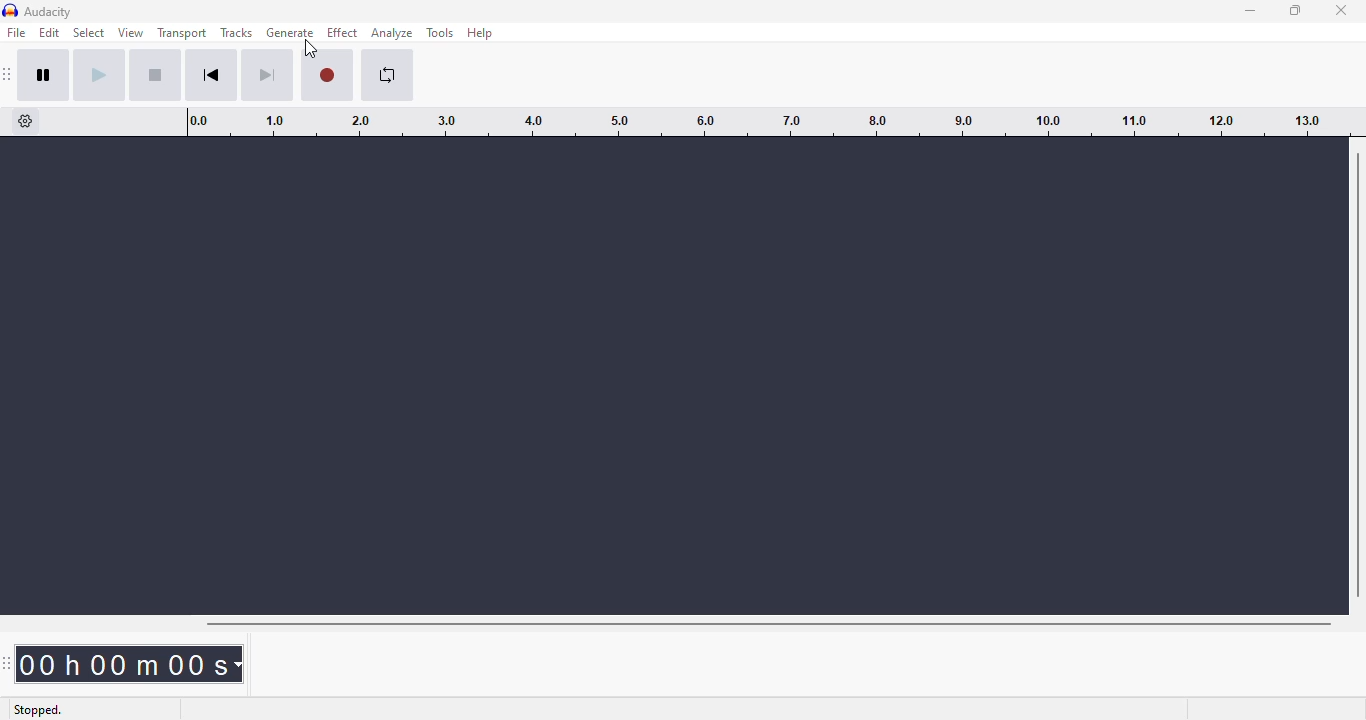 This screenshot has height=720, width=1366. Describe the element at coordinates (44, 75) in the screenshot. I see `pause` at that location.